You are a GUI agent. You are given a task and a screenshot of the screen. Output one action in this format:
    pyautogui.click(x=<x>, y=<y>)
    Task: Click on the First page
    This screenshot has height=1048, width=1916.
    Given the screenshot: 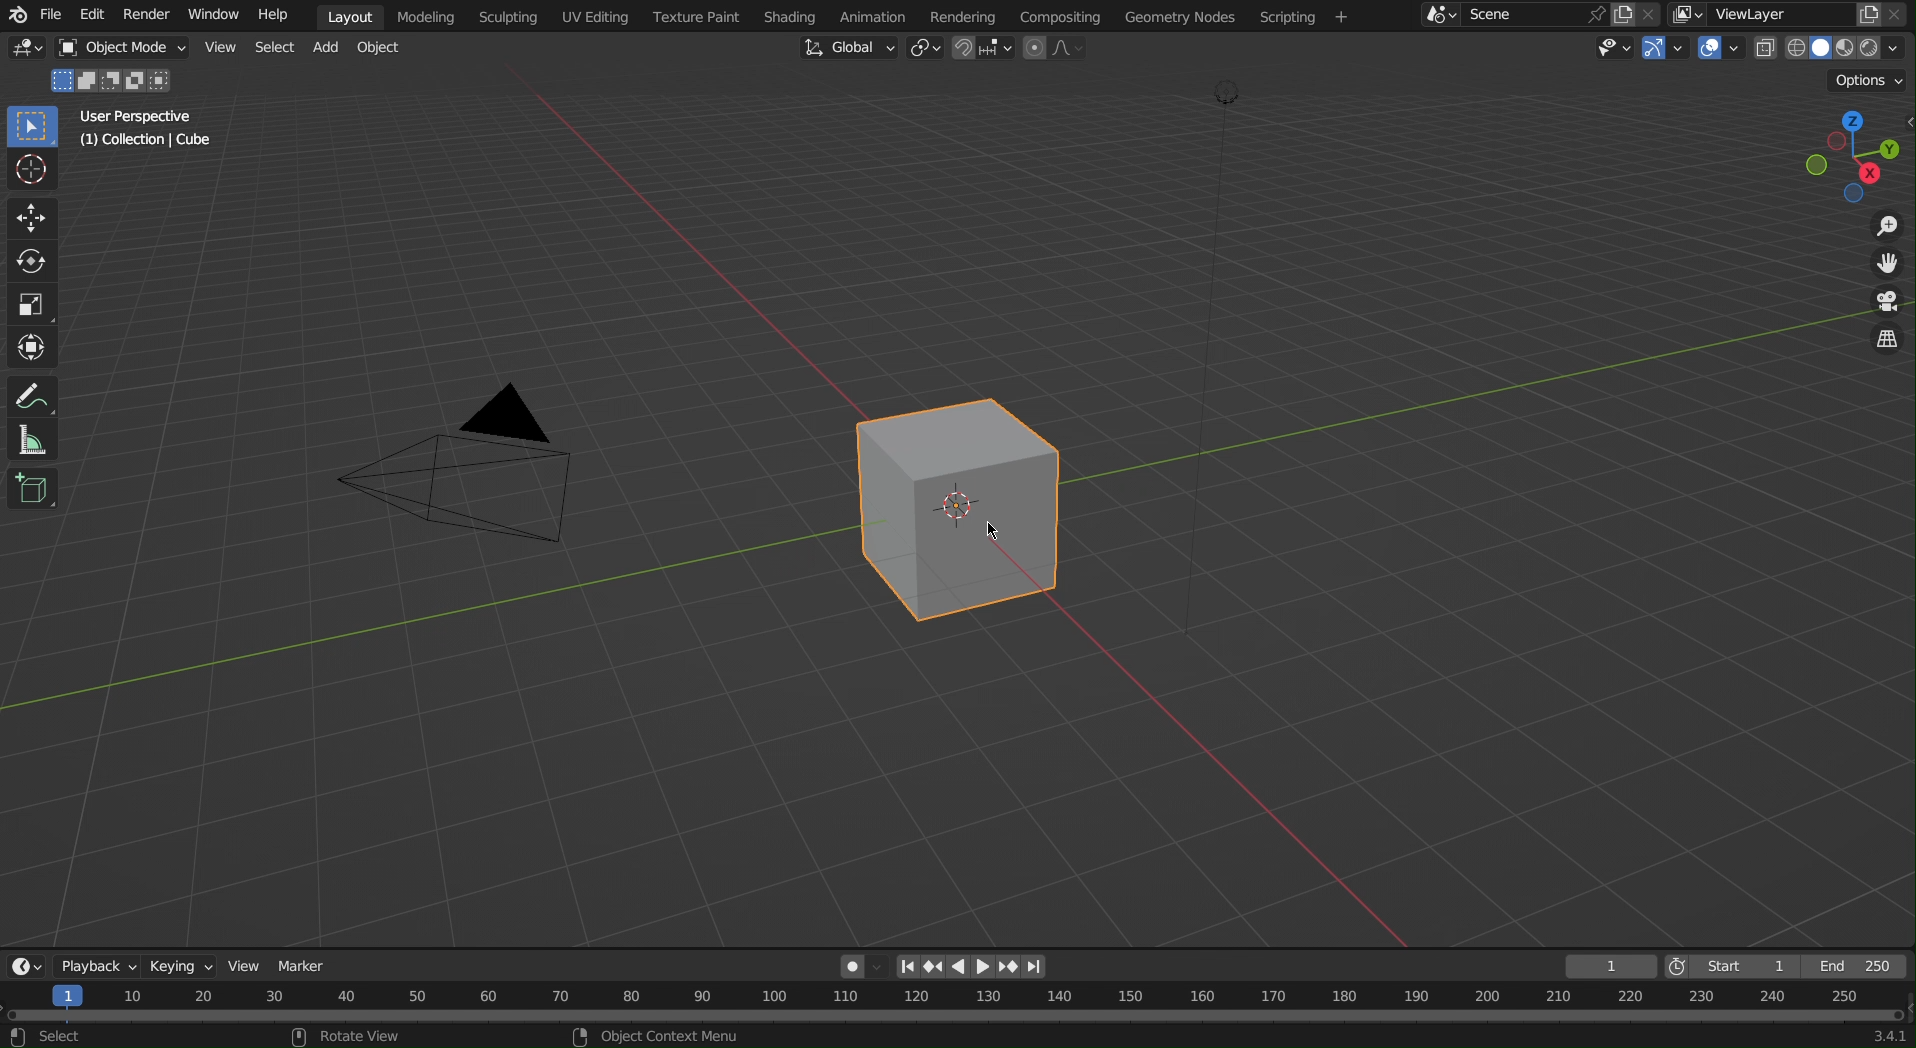 What is the action you would take?
    pyautogui.click(x=905, y=967)
    